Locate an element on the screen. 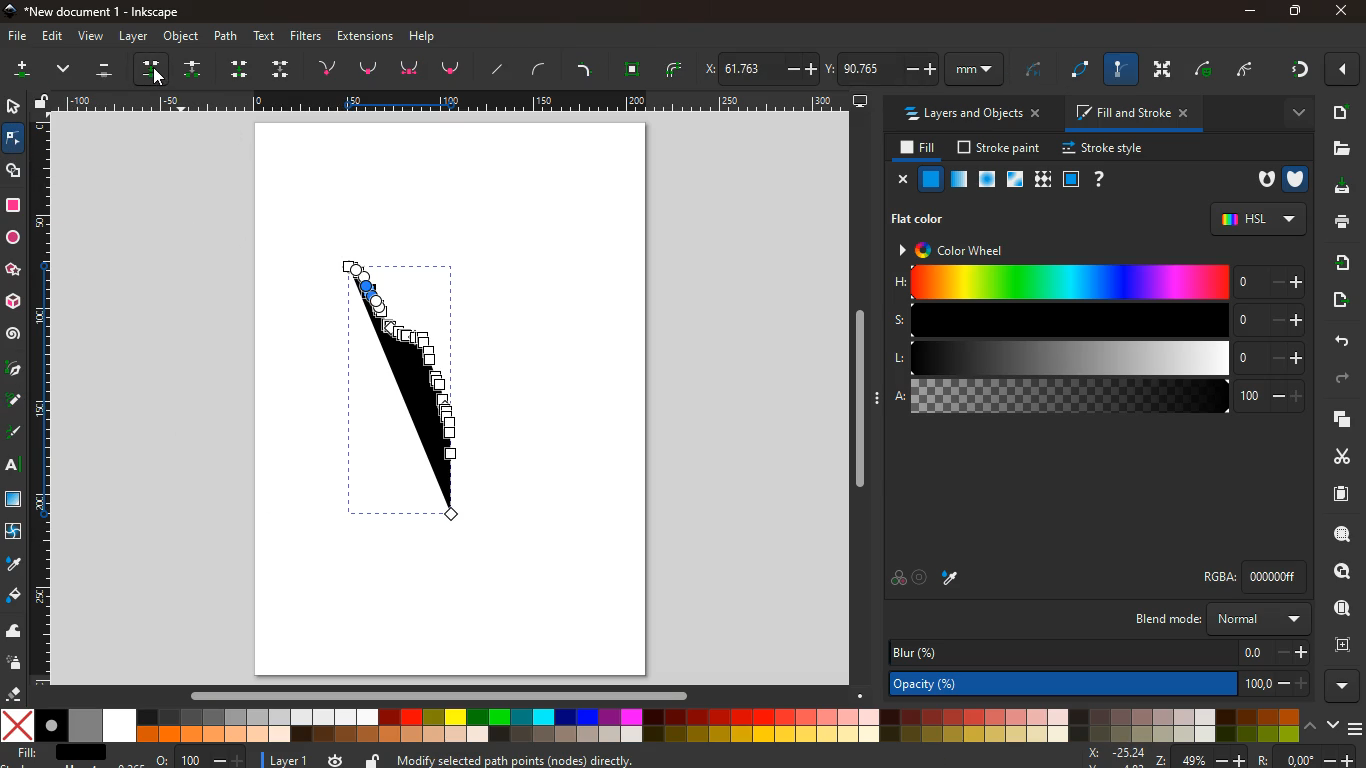  rope is located at coordinates (1034, 72).